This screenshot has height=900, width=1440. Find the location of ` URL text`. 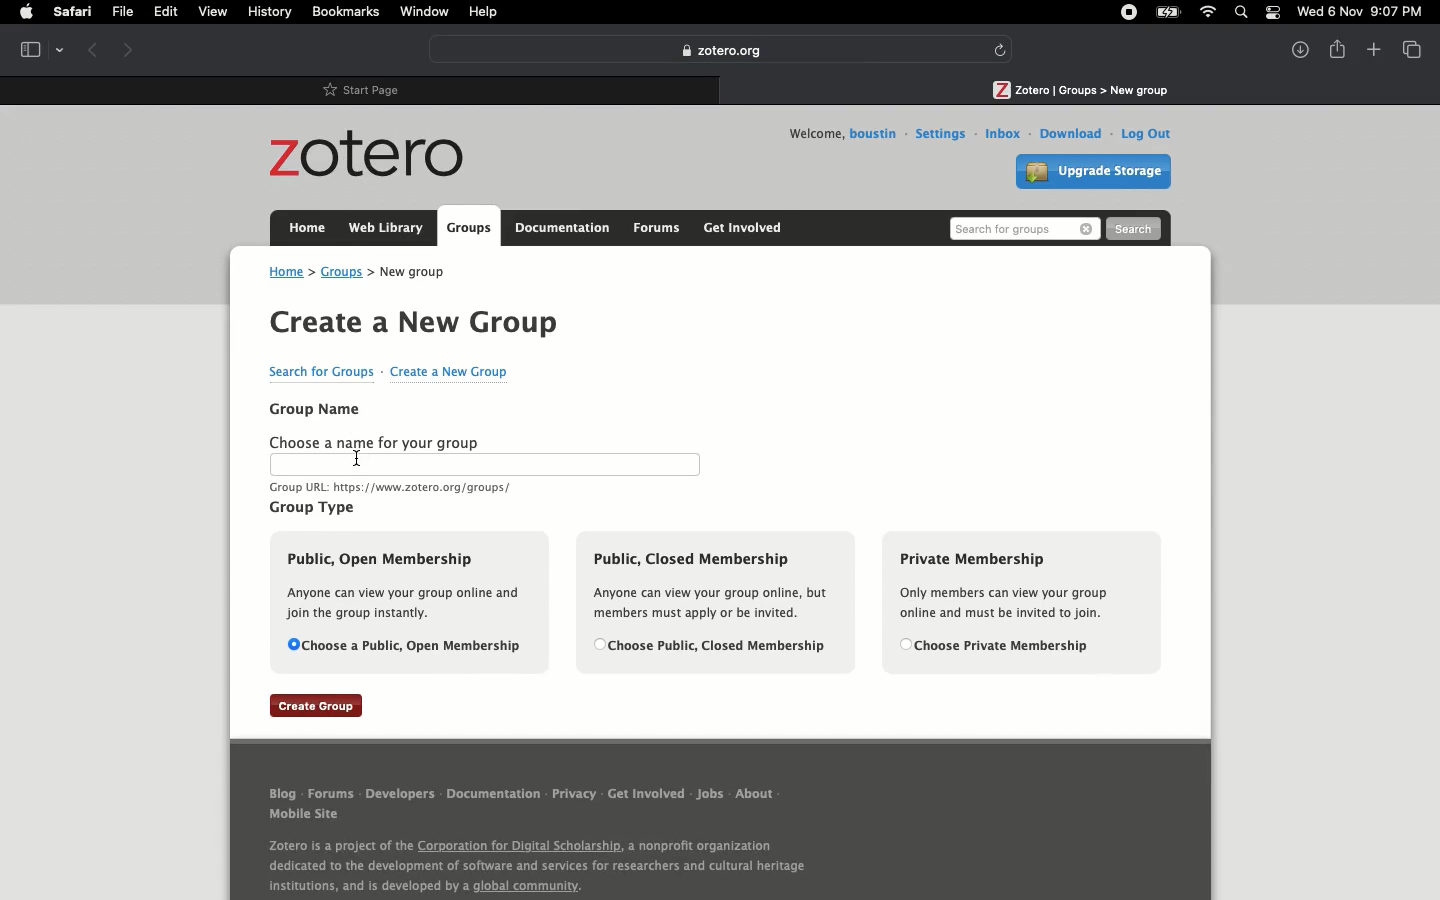

 URL text is located at coordinates (392, 488).